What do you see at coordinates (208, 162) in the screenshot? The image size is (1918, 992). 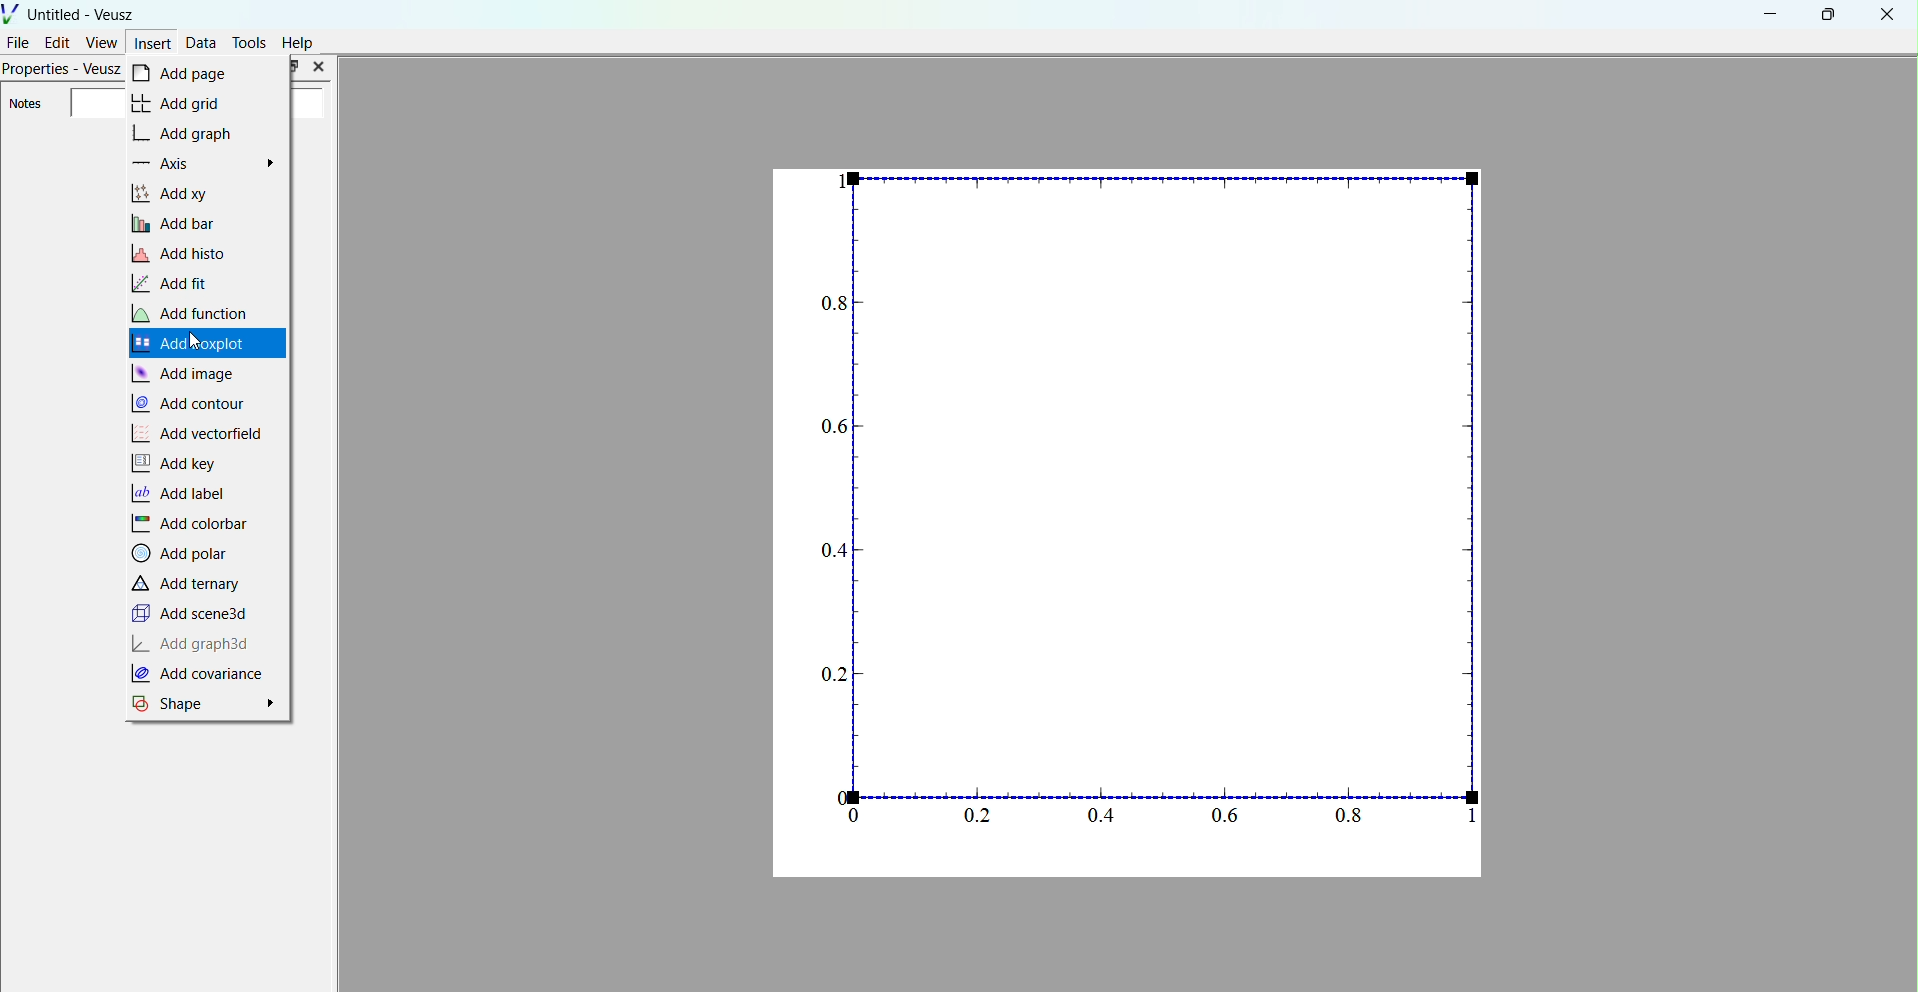 I see `Axis` at bounding box center [208, 162].